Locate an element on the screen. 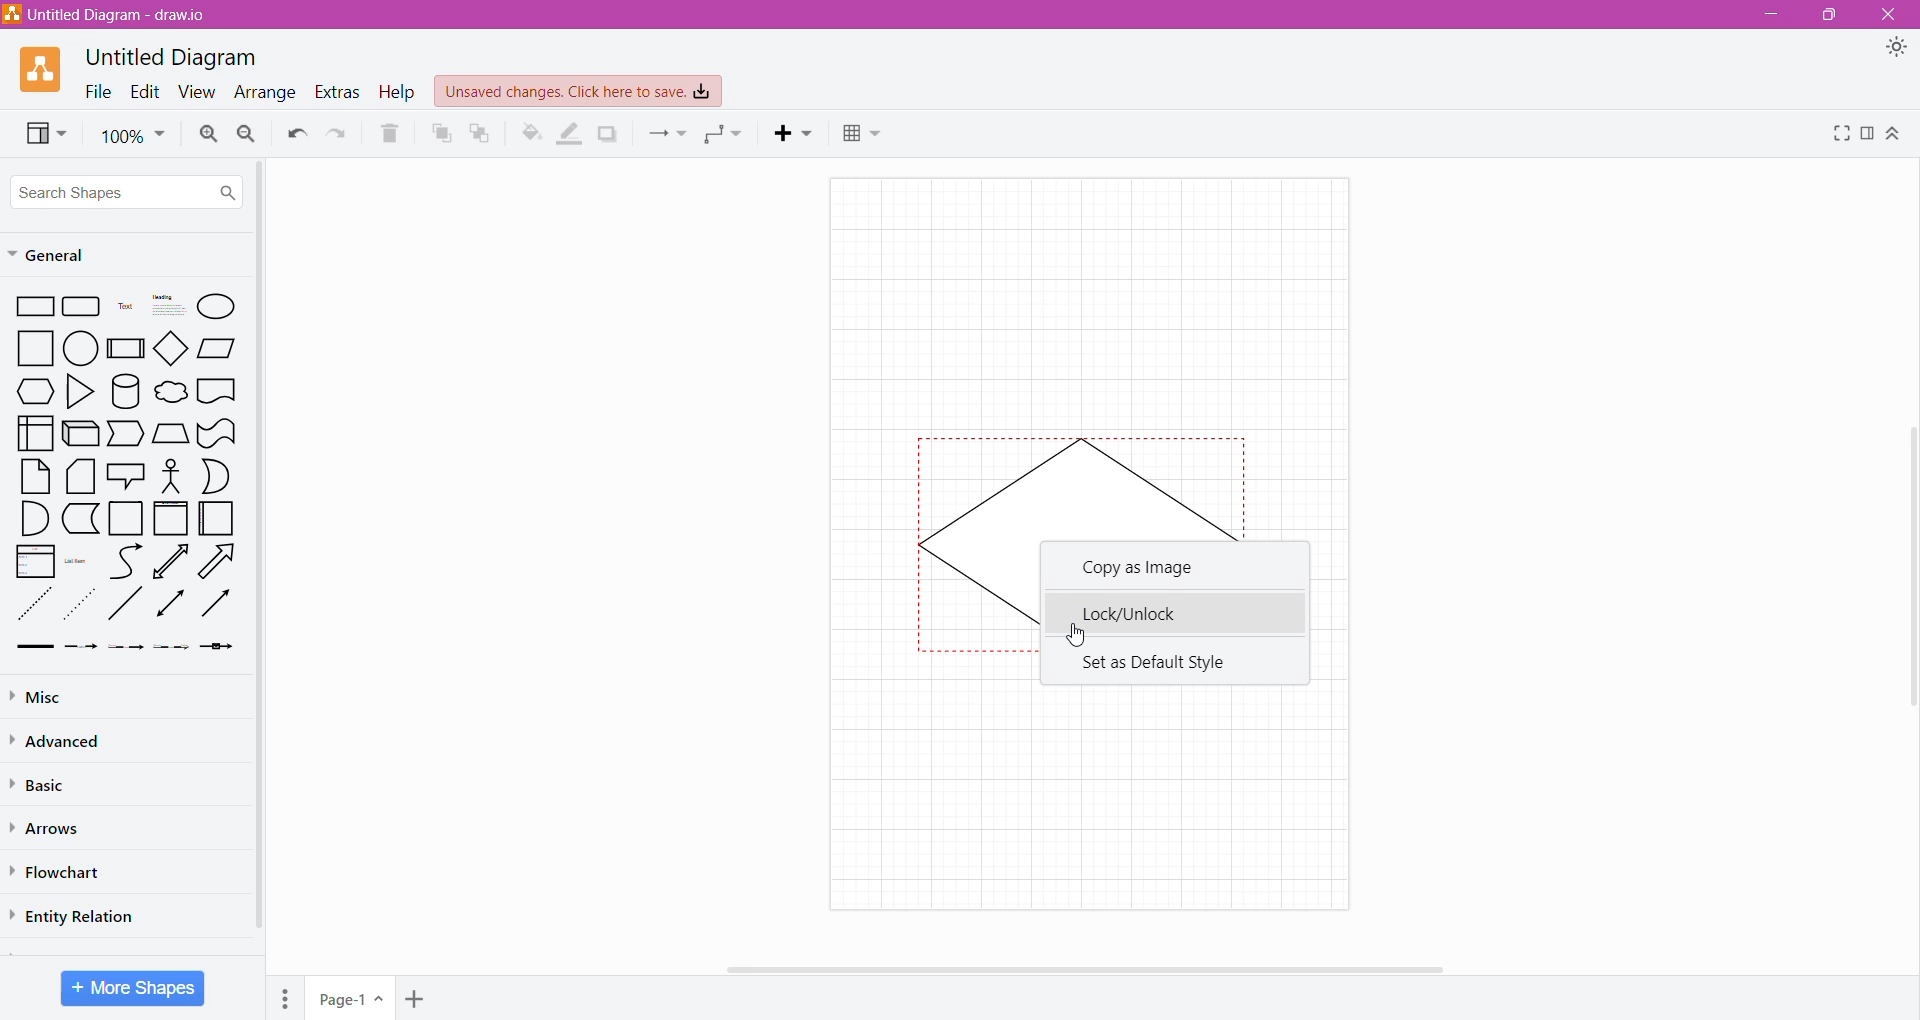 The width and height of the screenshot is (1920, 1020). Copy Image is located at coordinates (1146, 570).